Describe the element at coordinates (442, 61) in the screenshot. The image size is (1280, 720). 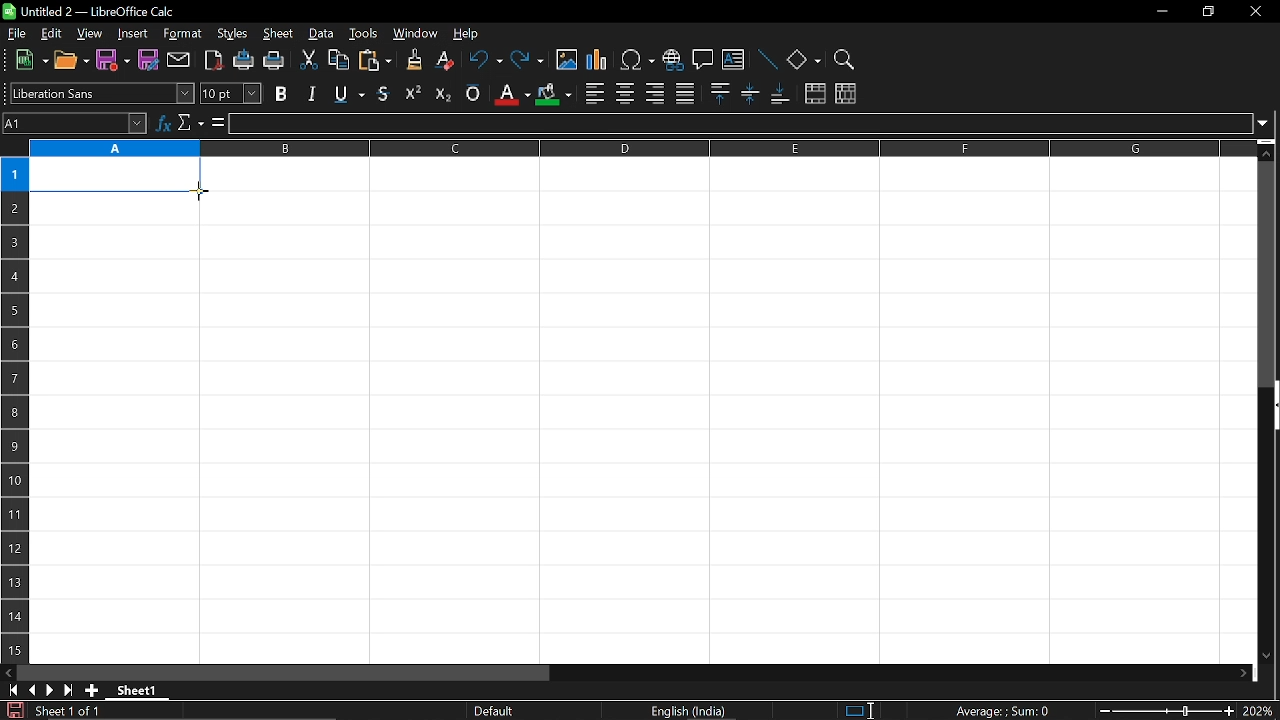
I see `eraser` at that location.